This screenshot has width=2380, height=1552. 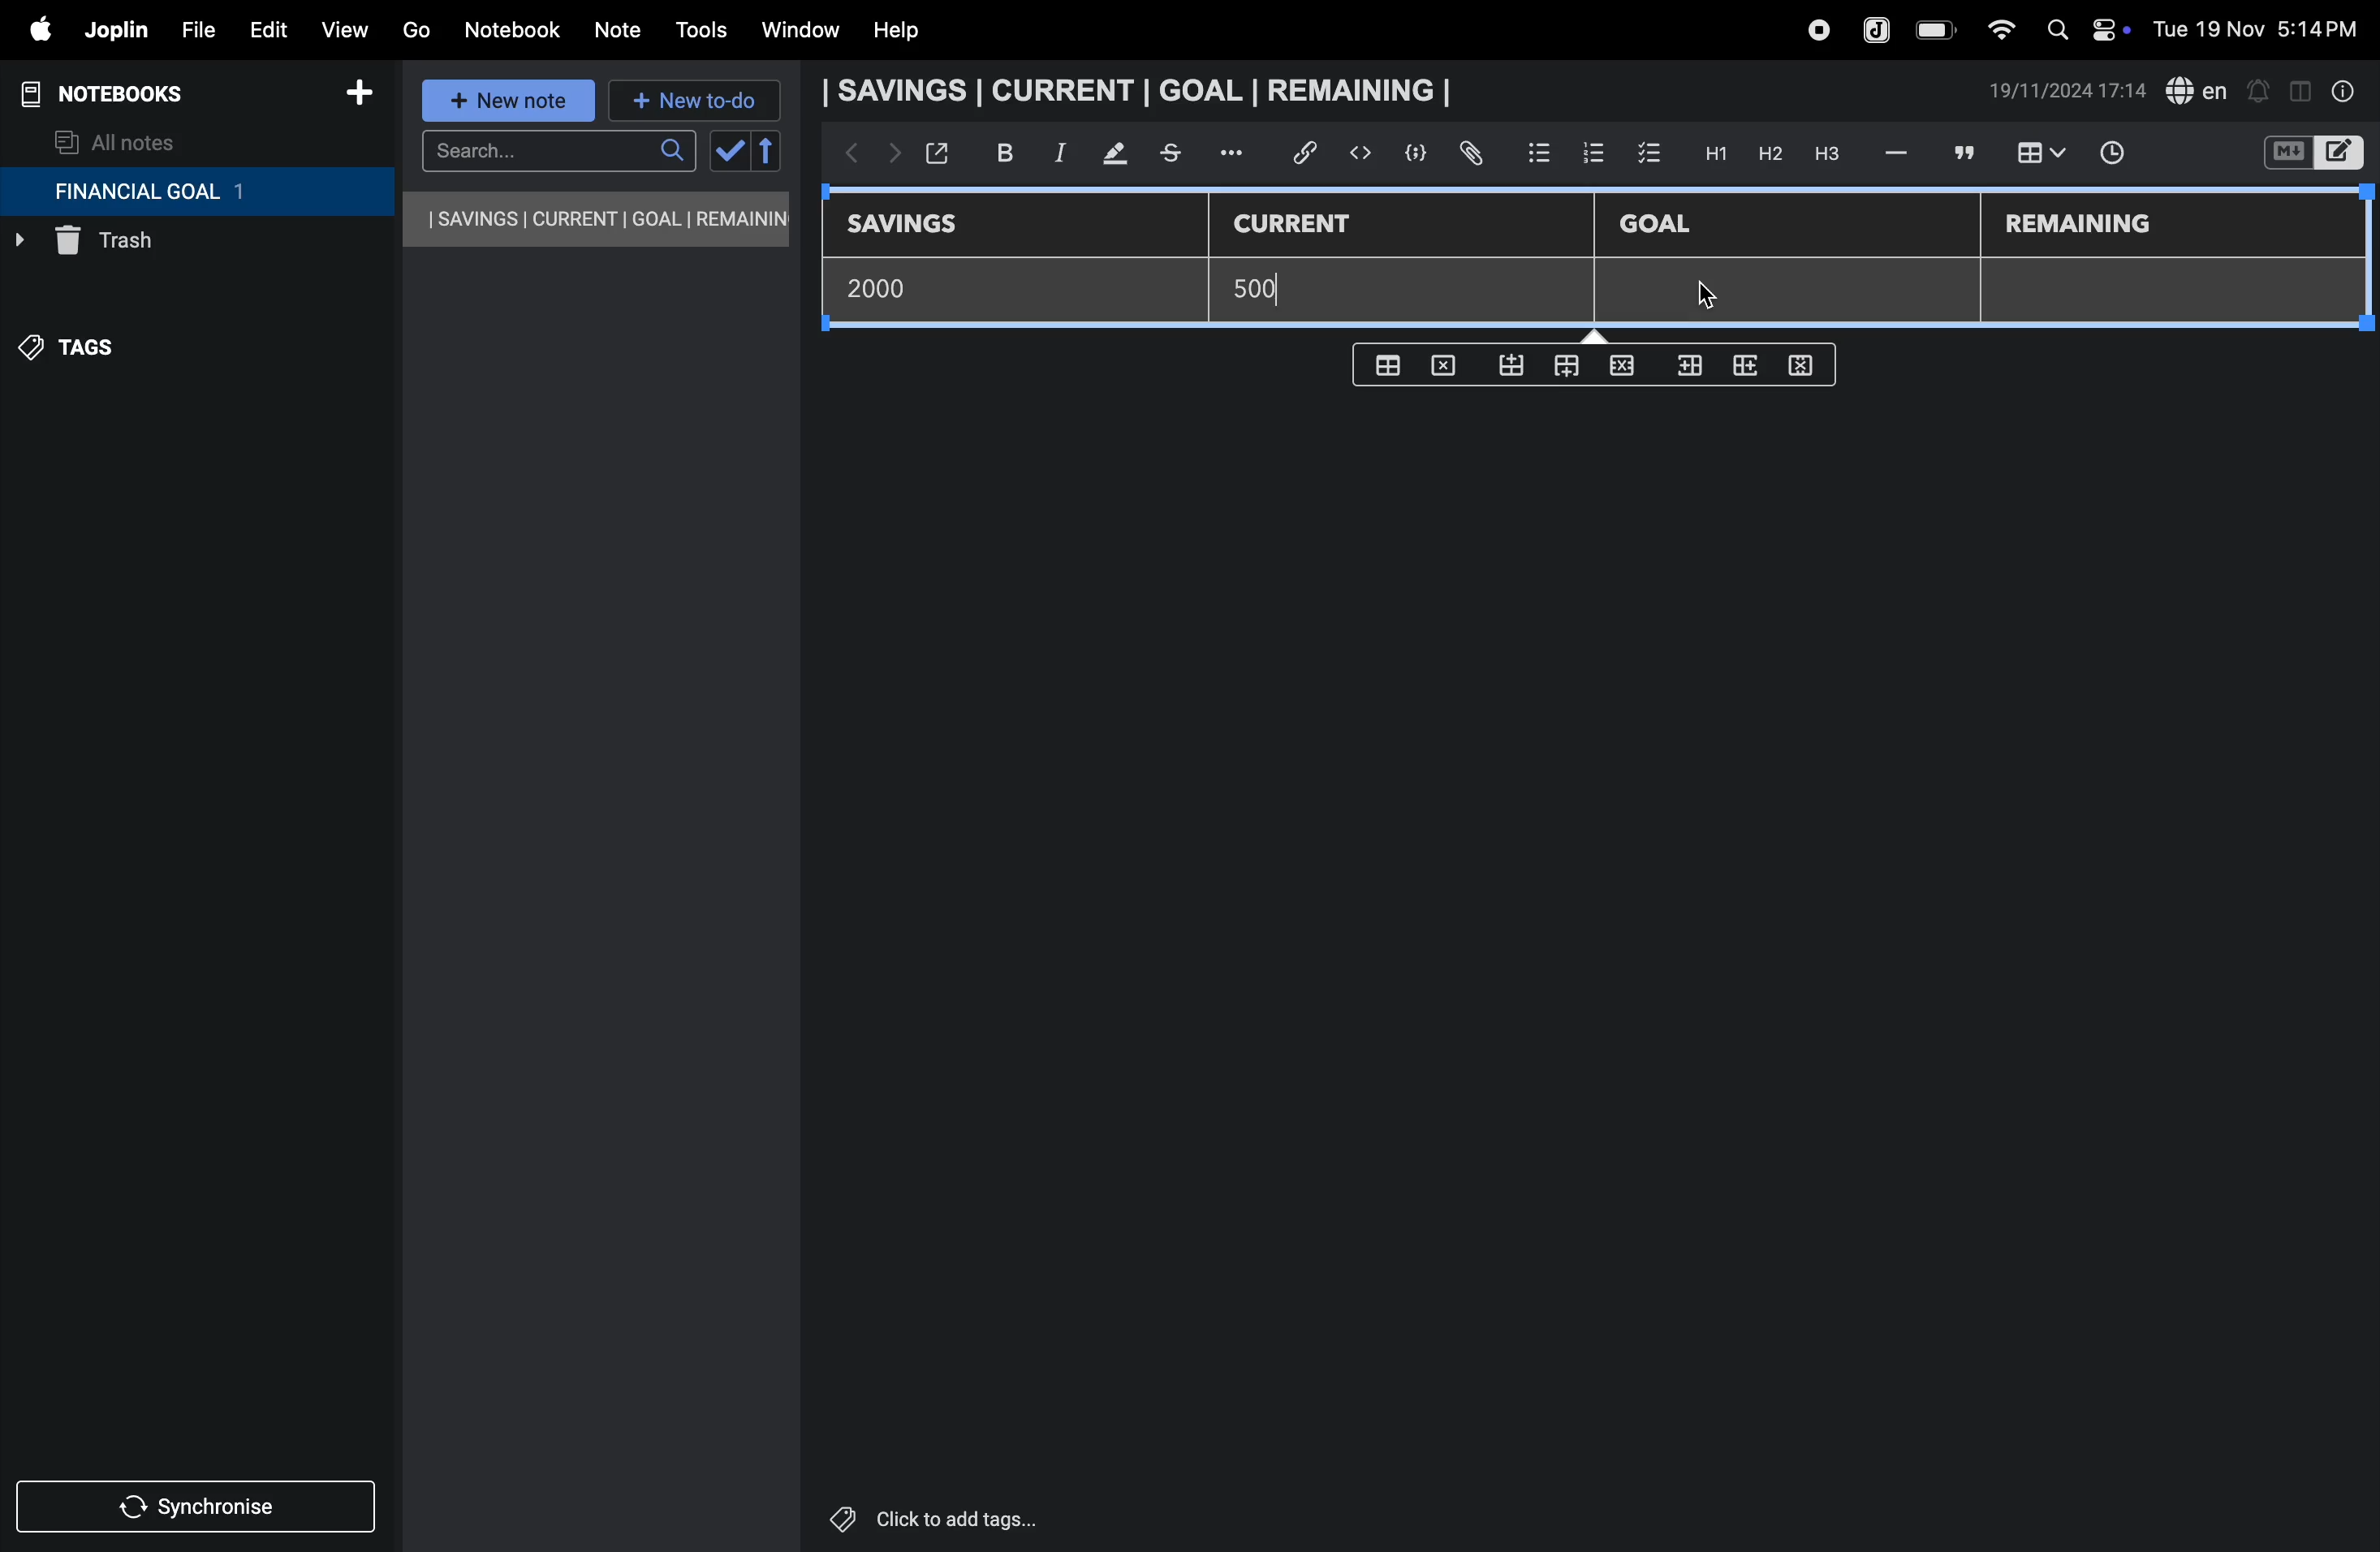 I want to click on add rows, so click(x=1742, y=371).